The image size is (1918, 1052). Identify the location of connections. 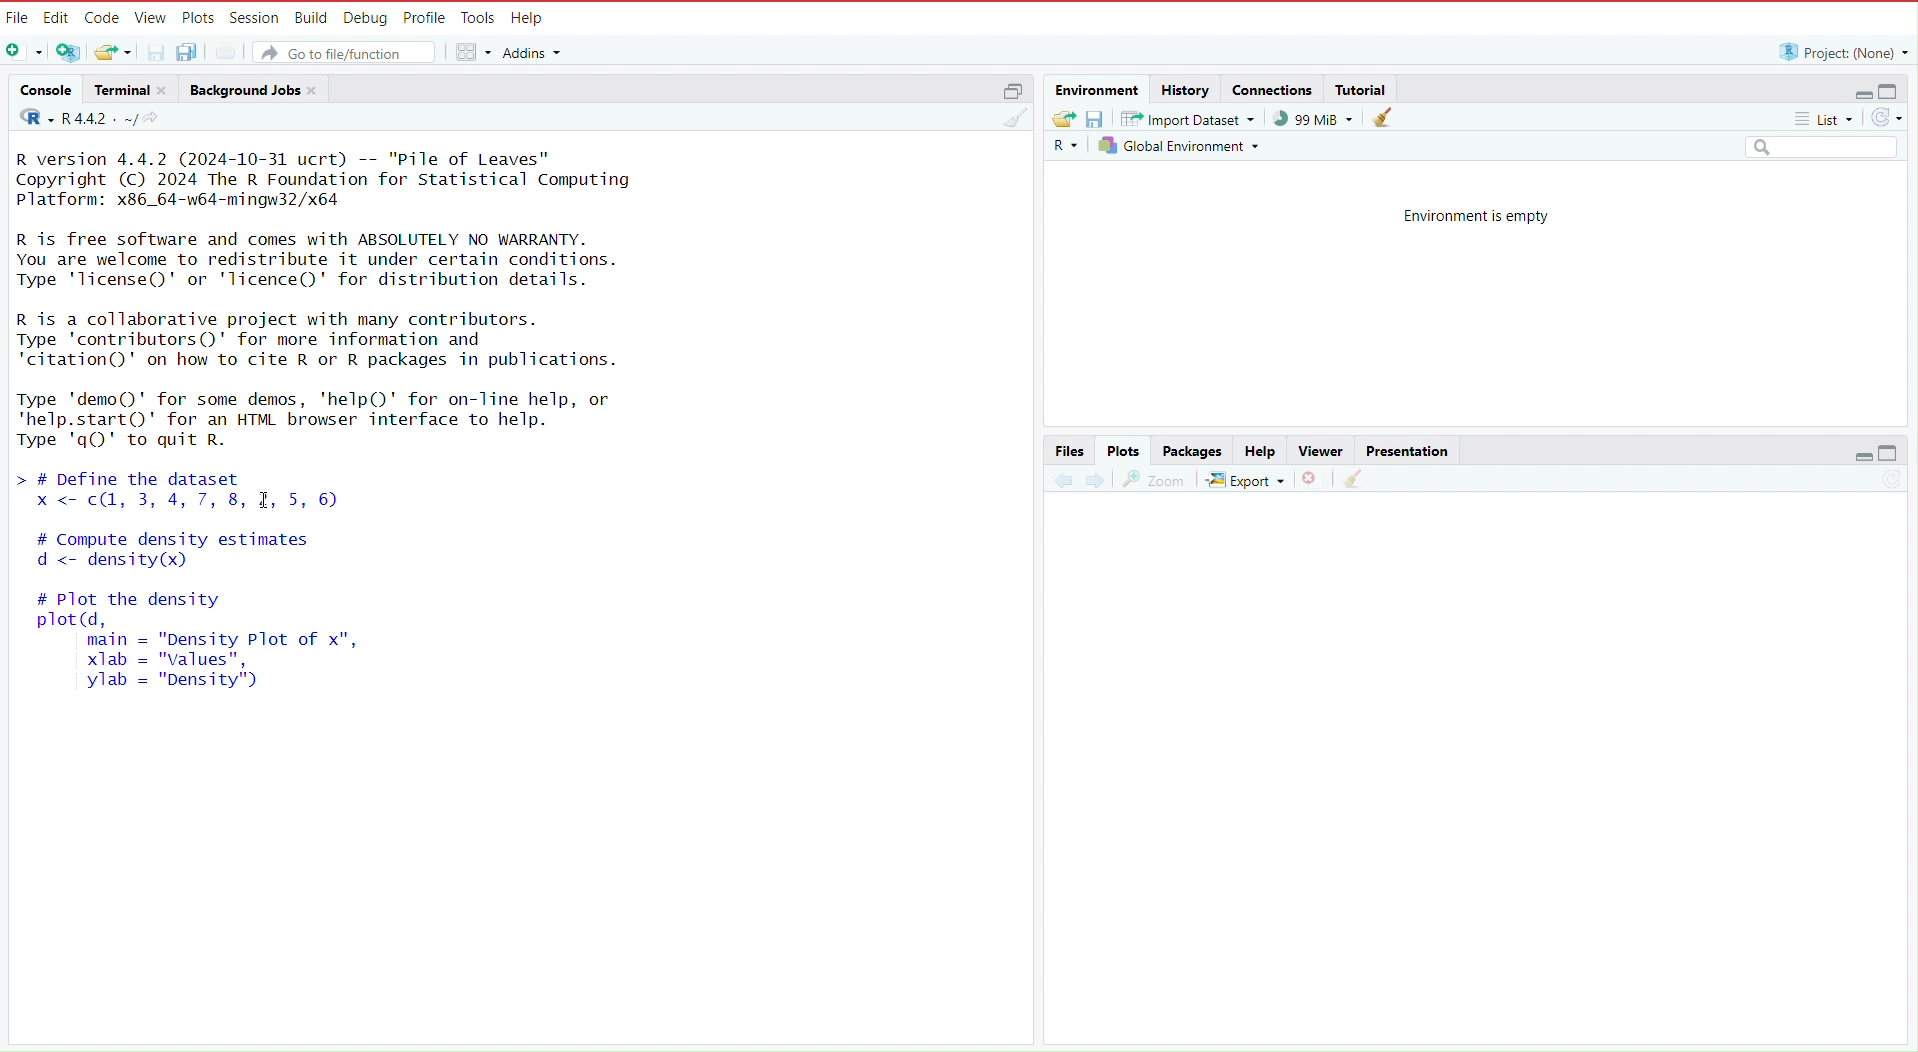
(1272, 88).